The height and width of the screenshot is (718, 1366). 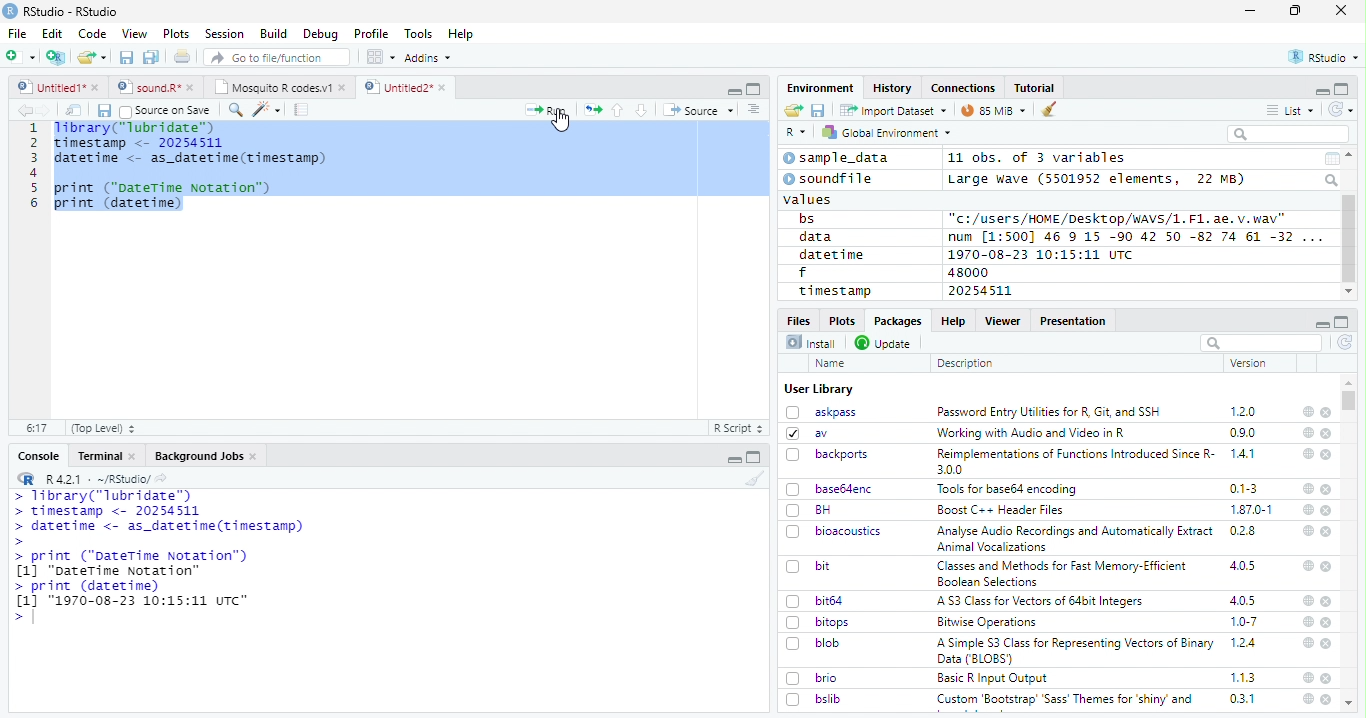 I want to click on Refresh, so click(x=1341, y=110).